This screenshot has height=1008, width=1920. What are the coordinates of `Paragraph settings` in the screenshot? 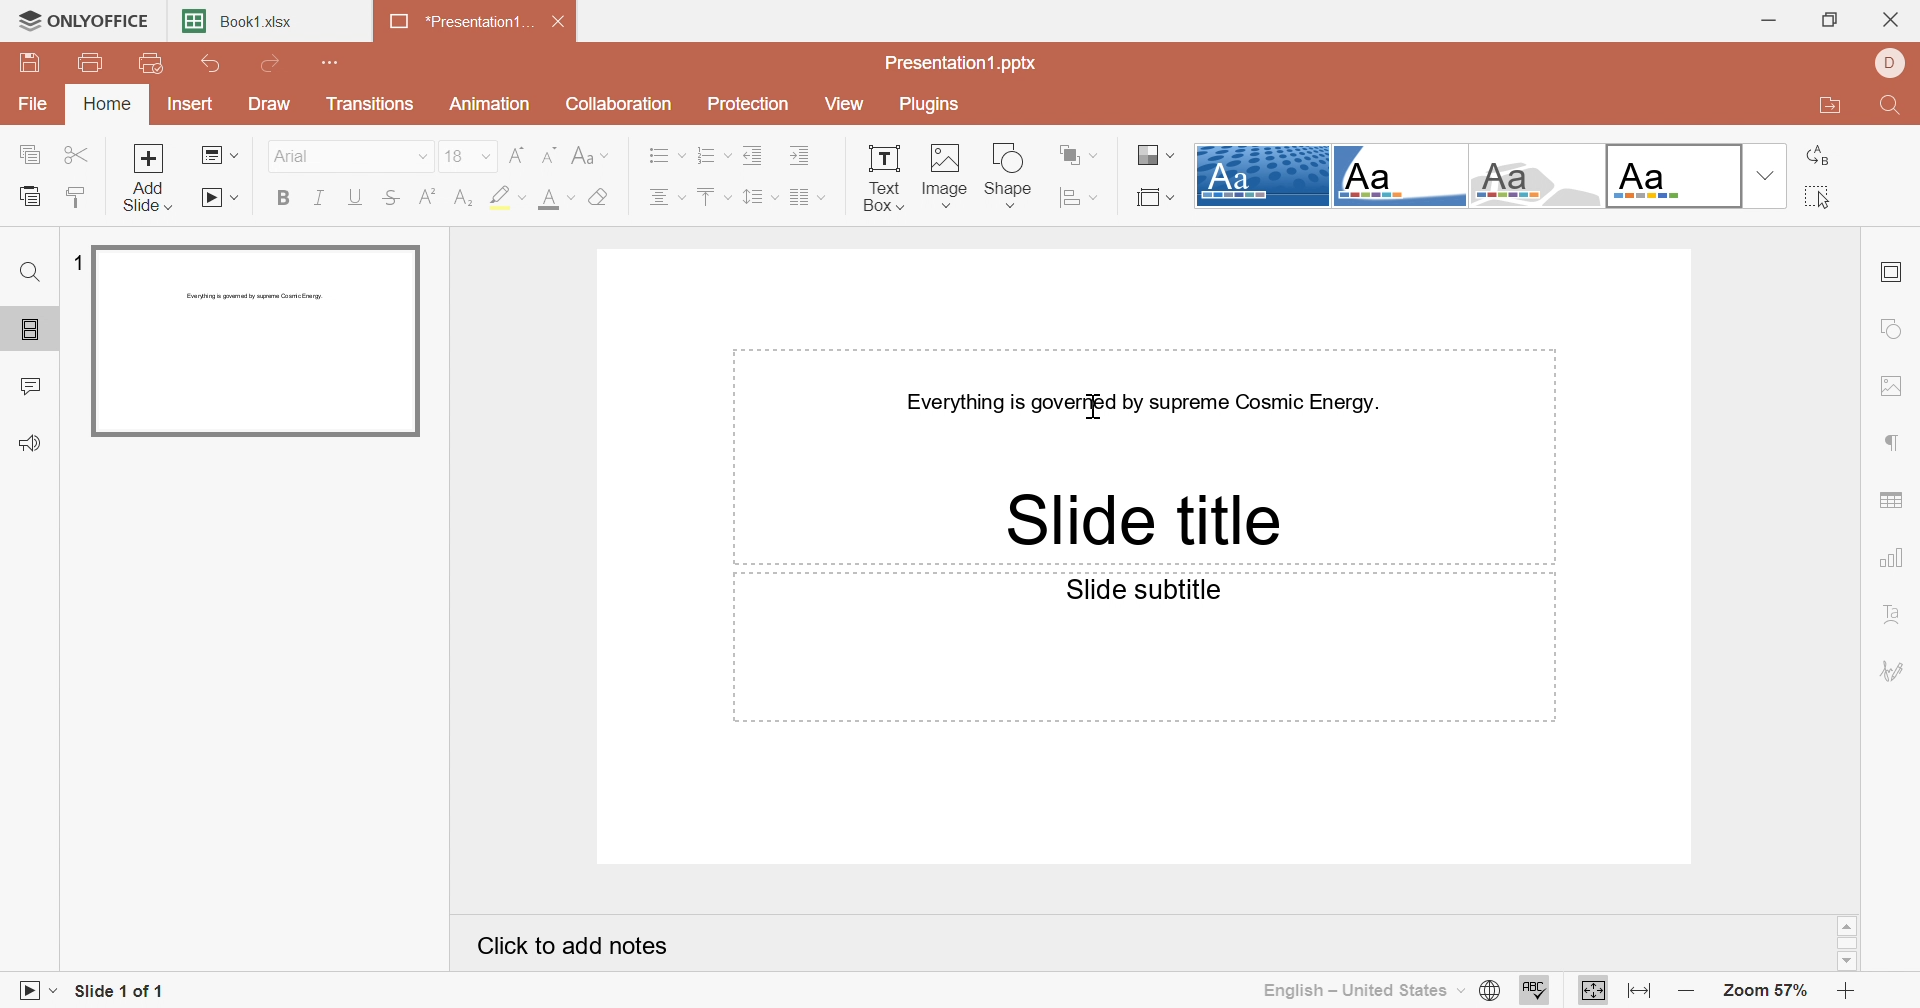 It's located at (1900, 439).